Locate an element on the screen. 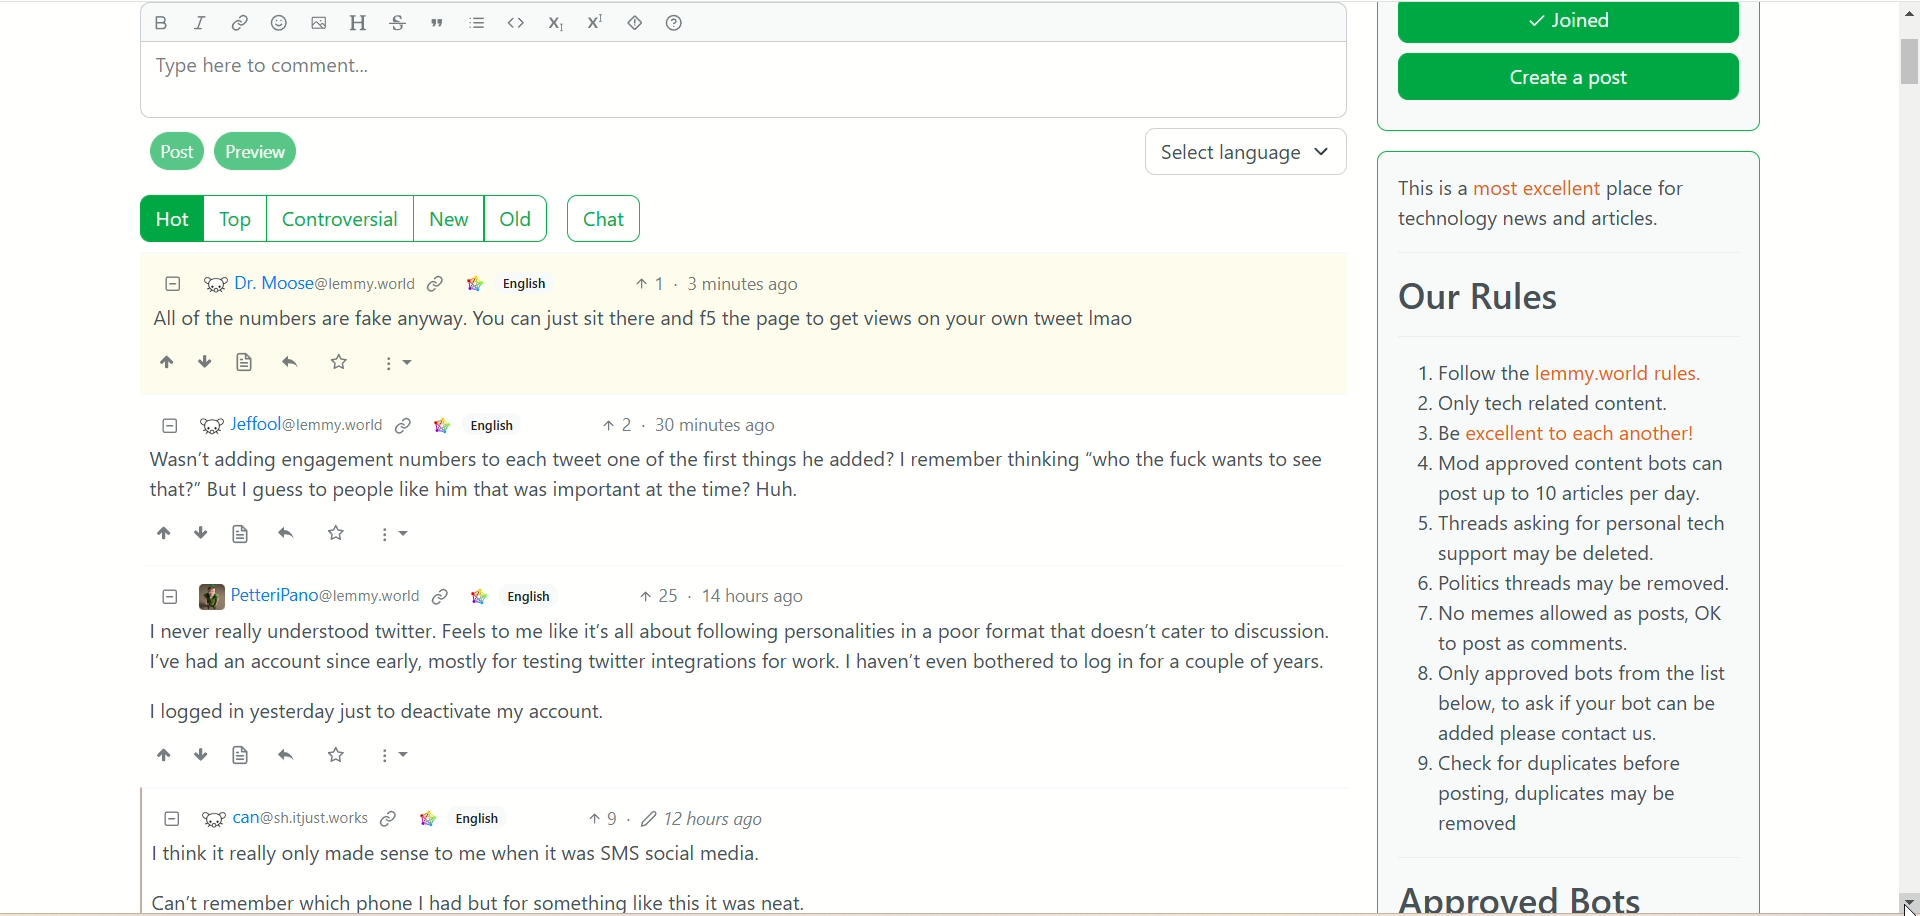  link is located at coordinates (239, 27).